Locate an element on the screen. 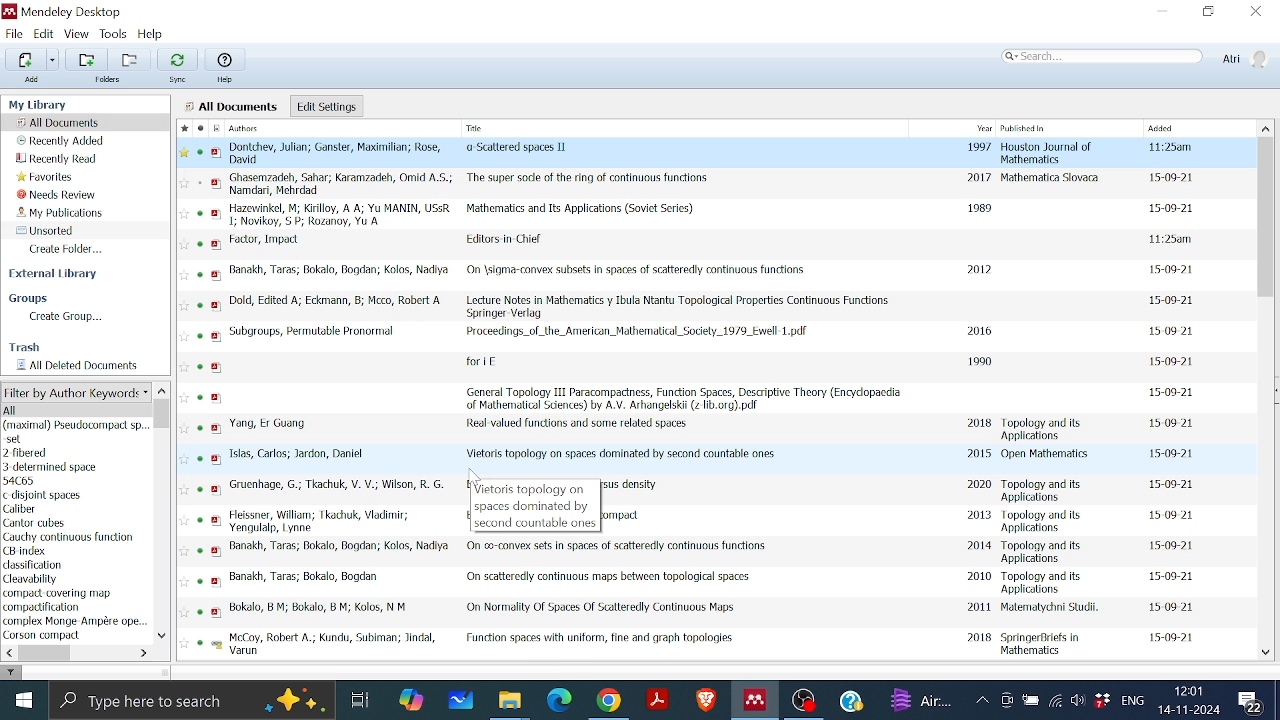  All documents is located at coordinates (59, 123).